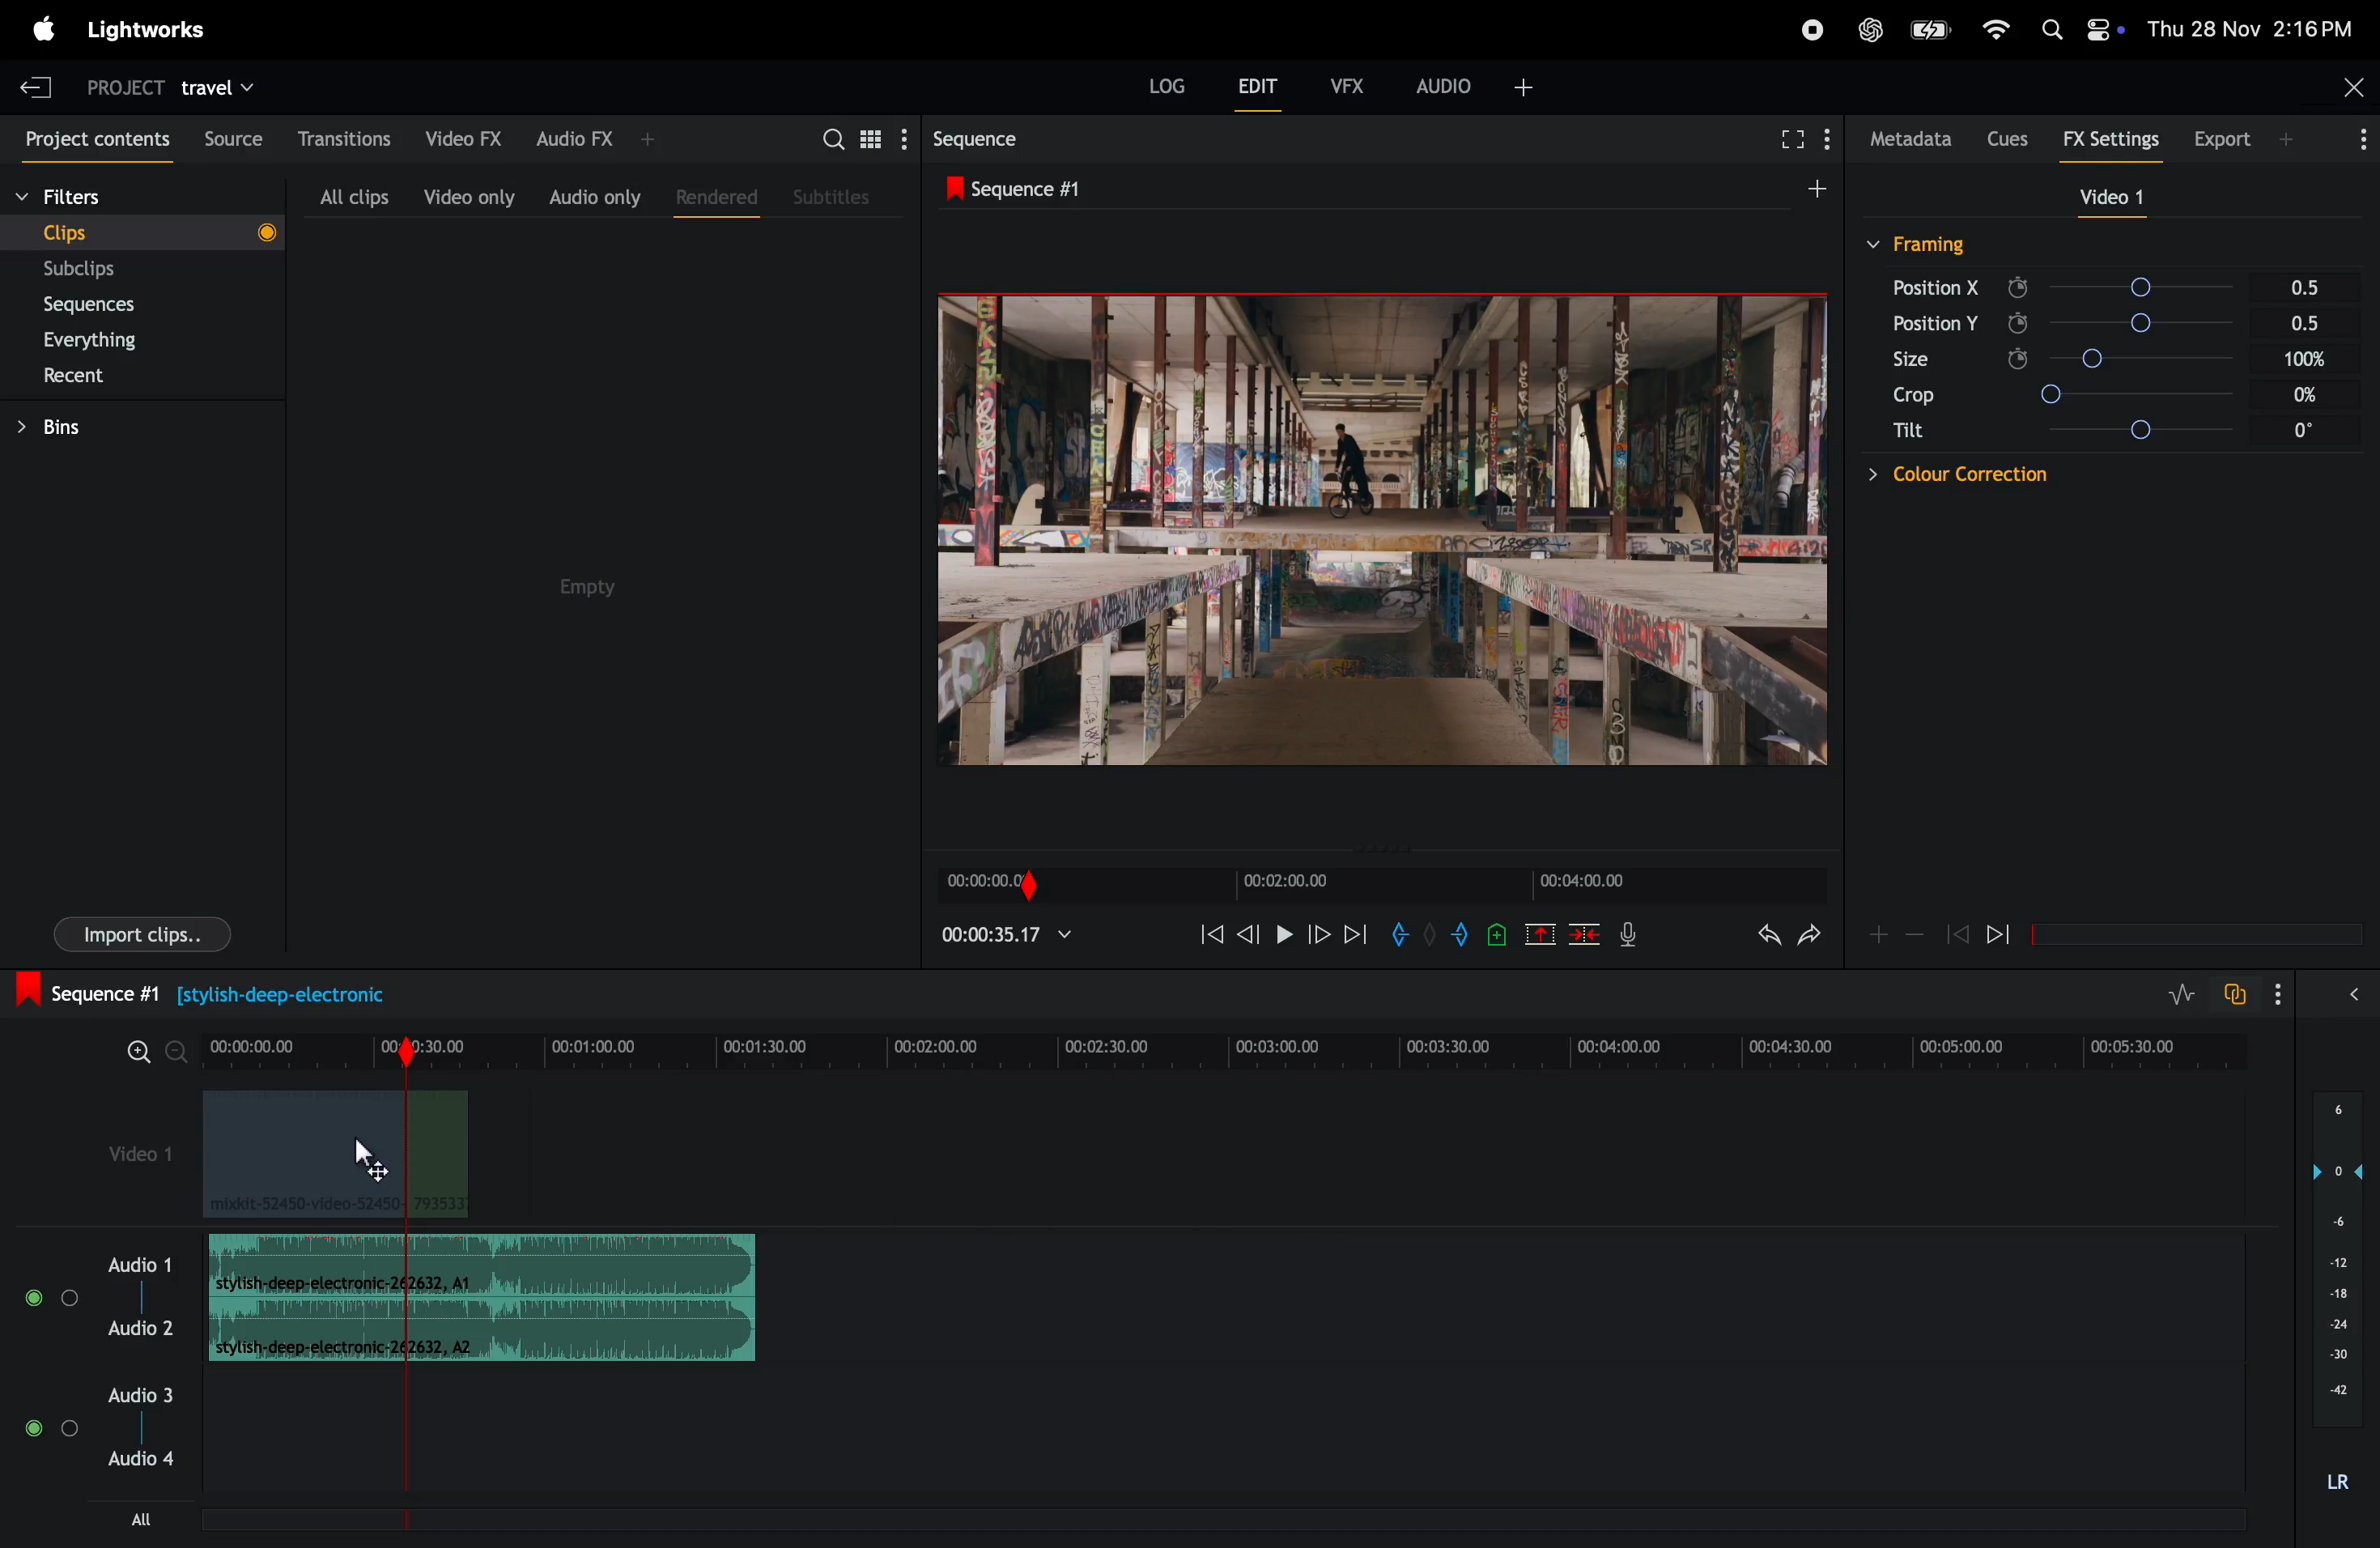 The image size is (2380, 1548). What do you see at coordinates (834, 195) in the screenshot?
I see `subtitles` at bounding box center [834, 195].